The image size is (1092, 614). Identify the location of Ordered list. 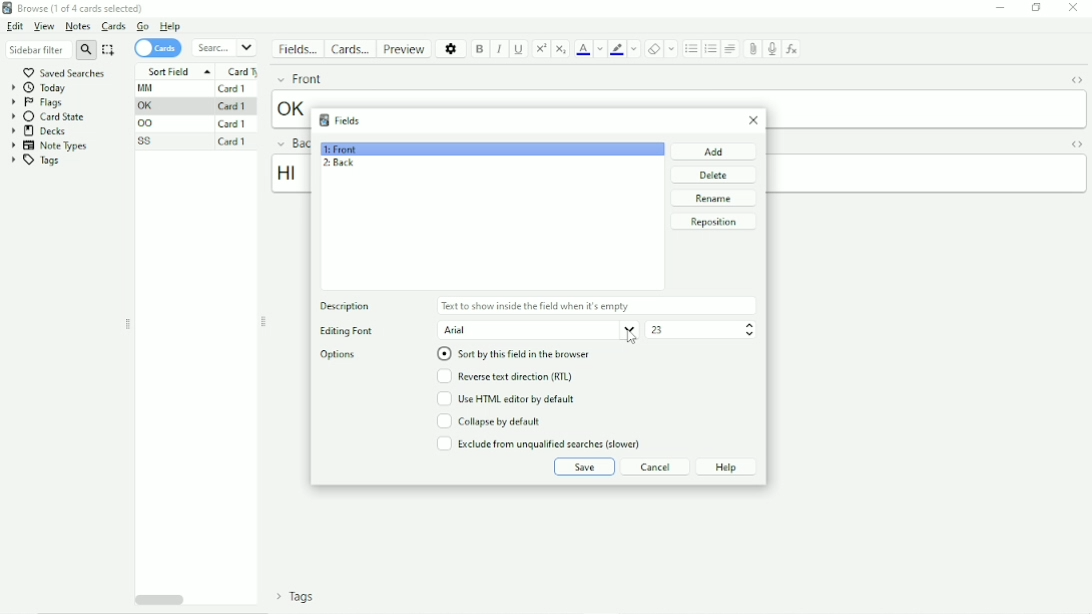
(711, 49).